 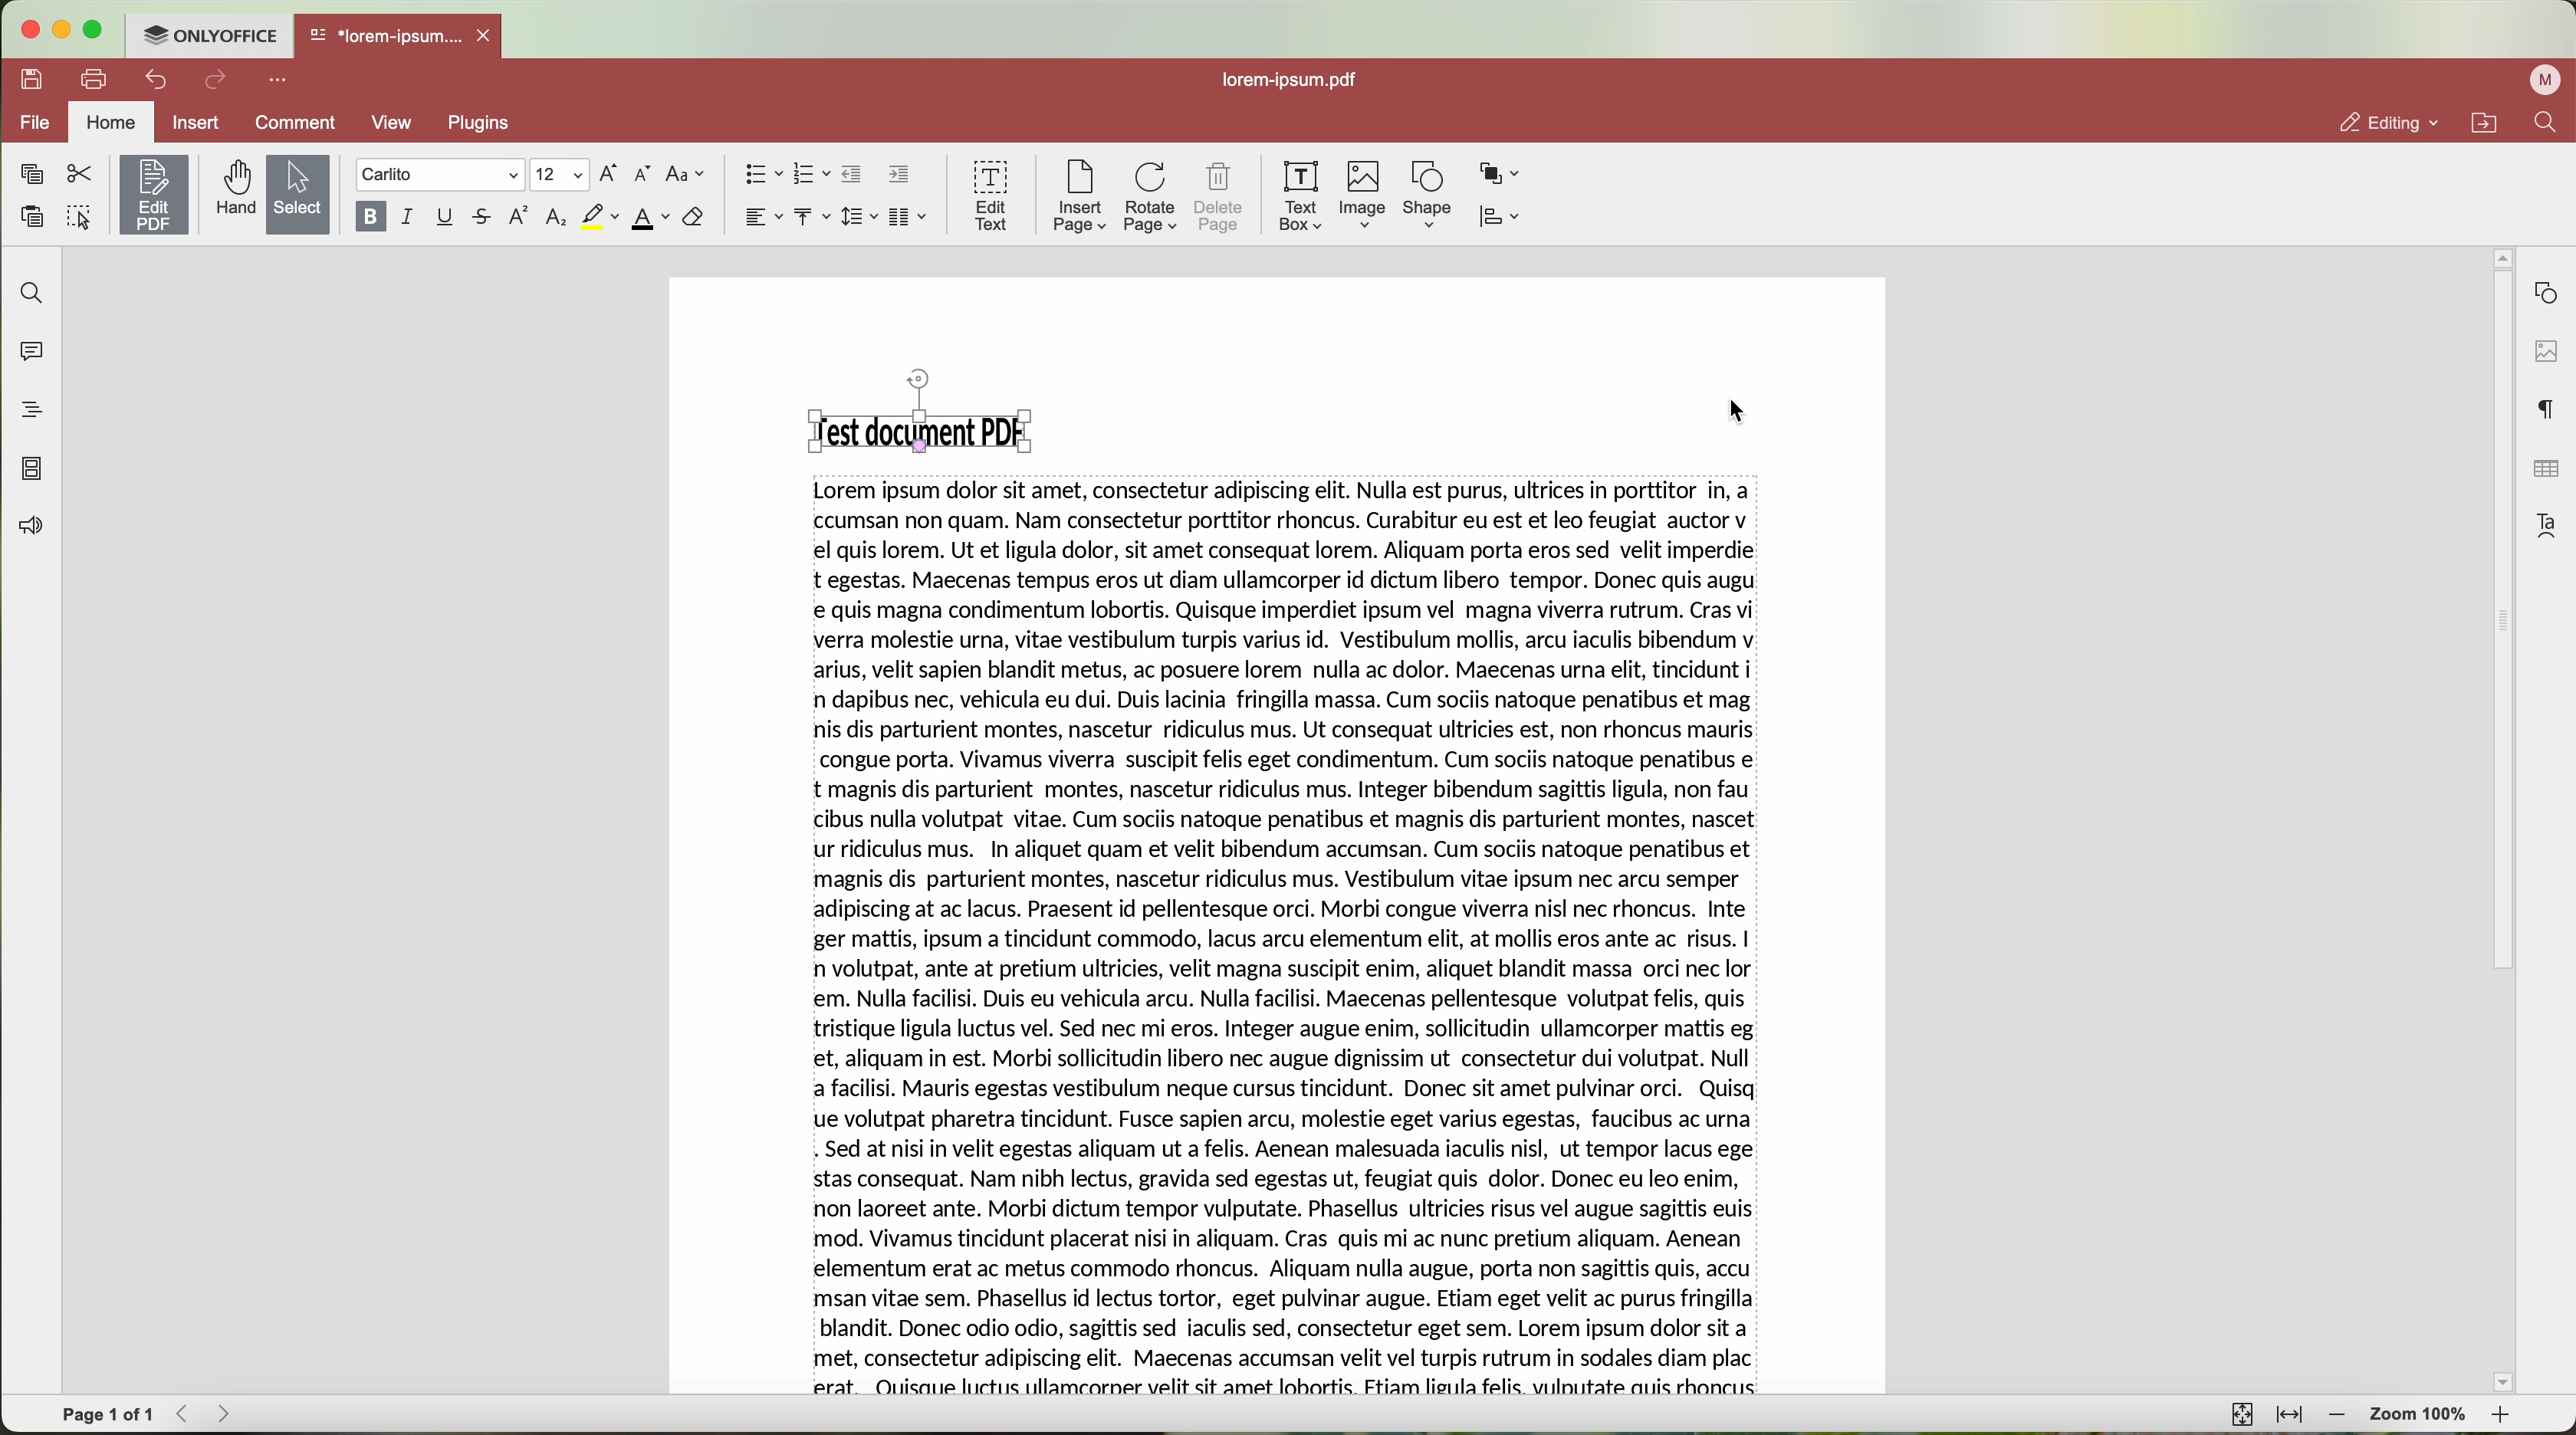 I want to click on zoom 100%, so click(x=2420, y=1416).